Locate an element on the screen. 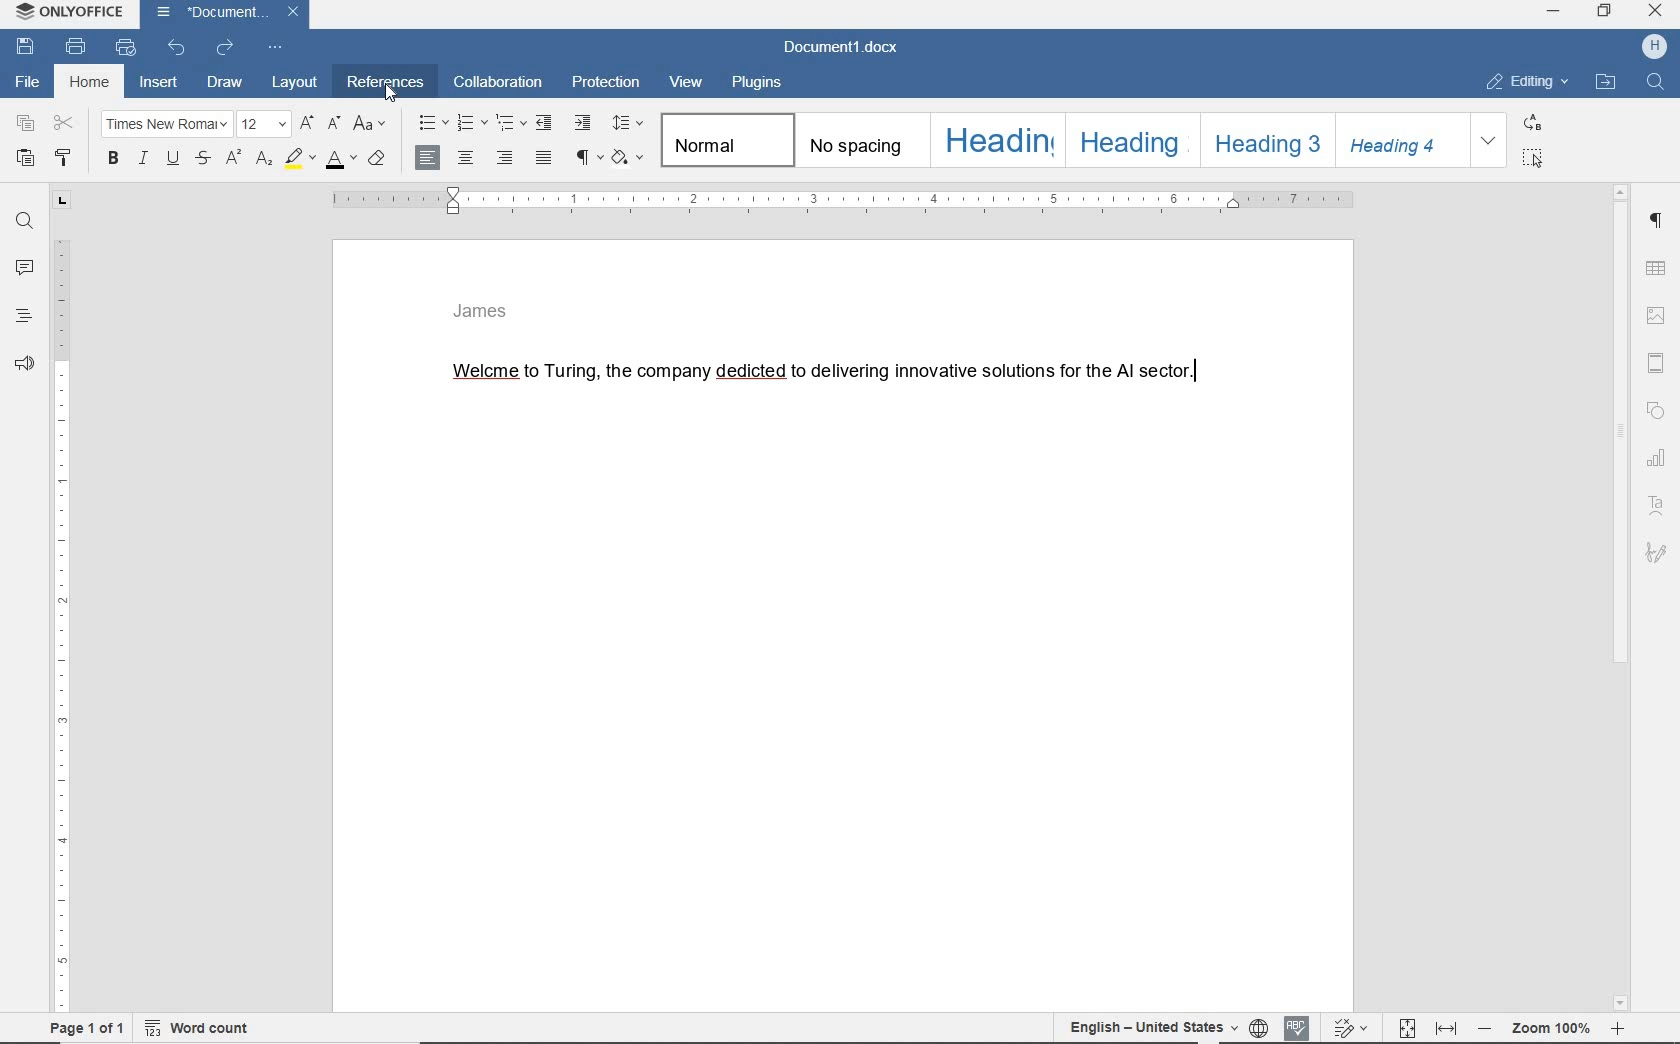 Image resolution: width=1680 pixels, height=1044 pixels. clear style is located at coordinates (377, 160).